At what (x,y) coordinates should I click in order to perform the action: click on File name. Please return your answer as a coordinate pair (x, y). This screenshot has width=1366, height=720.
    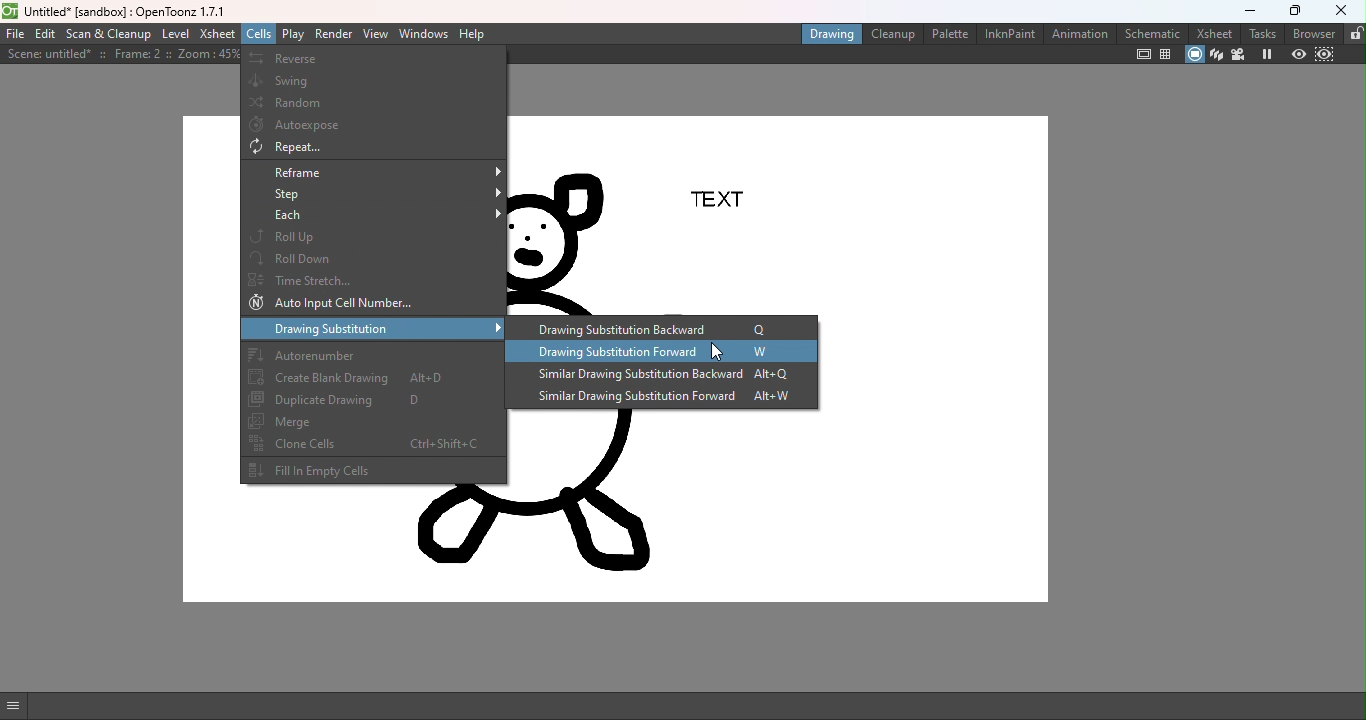
    Looking at the image, I should click on (124, 10).